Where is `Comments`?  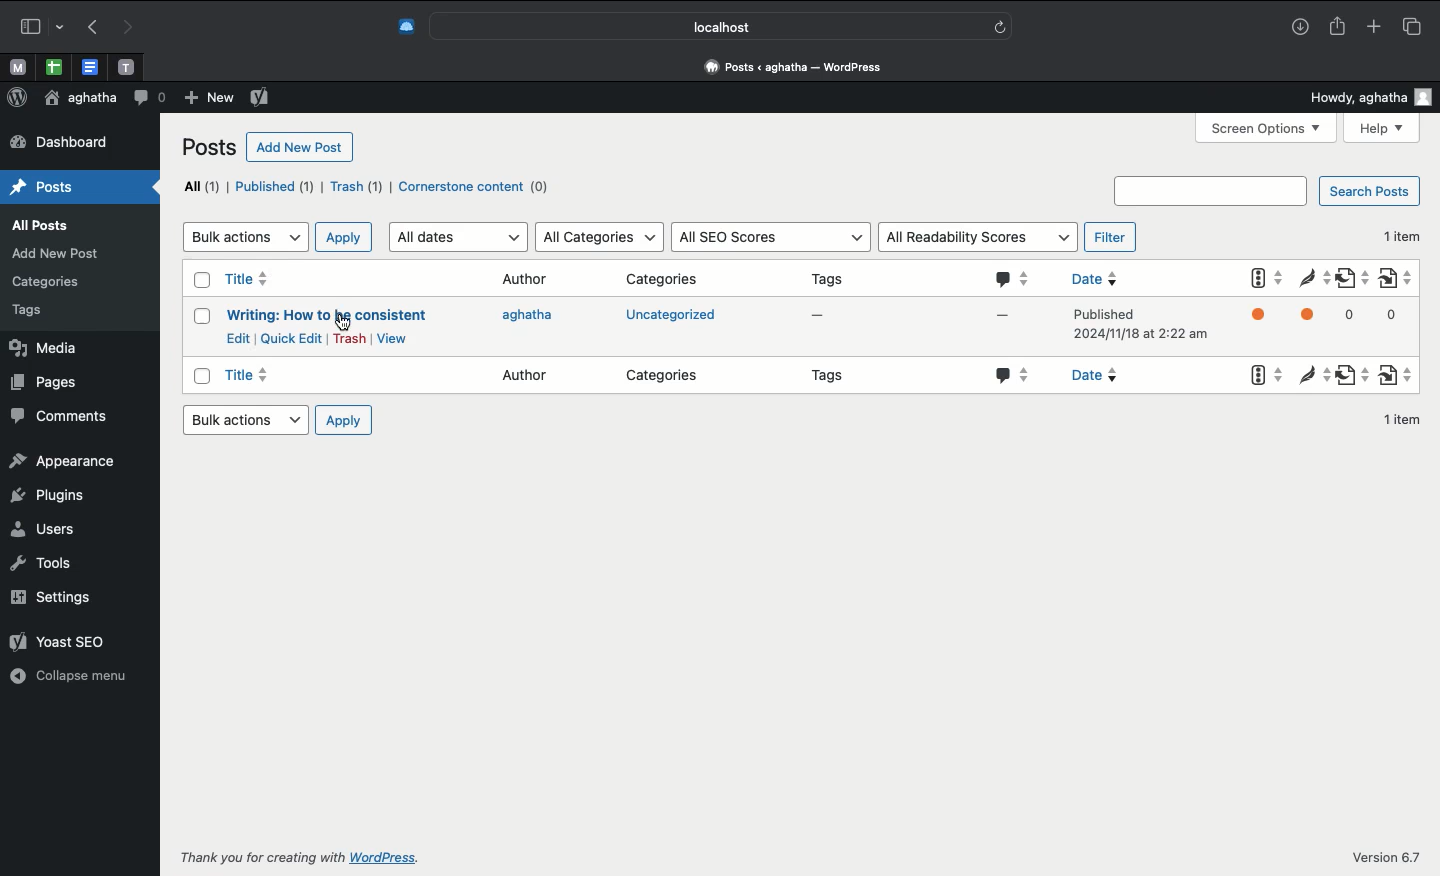
Comments is located at coordinates (1010, 278).